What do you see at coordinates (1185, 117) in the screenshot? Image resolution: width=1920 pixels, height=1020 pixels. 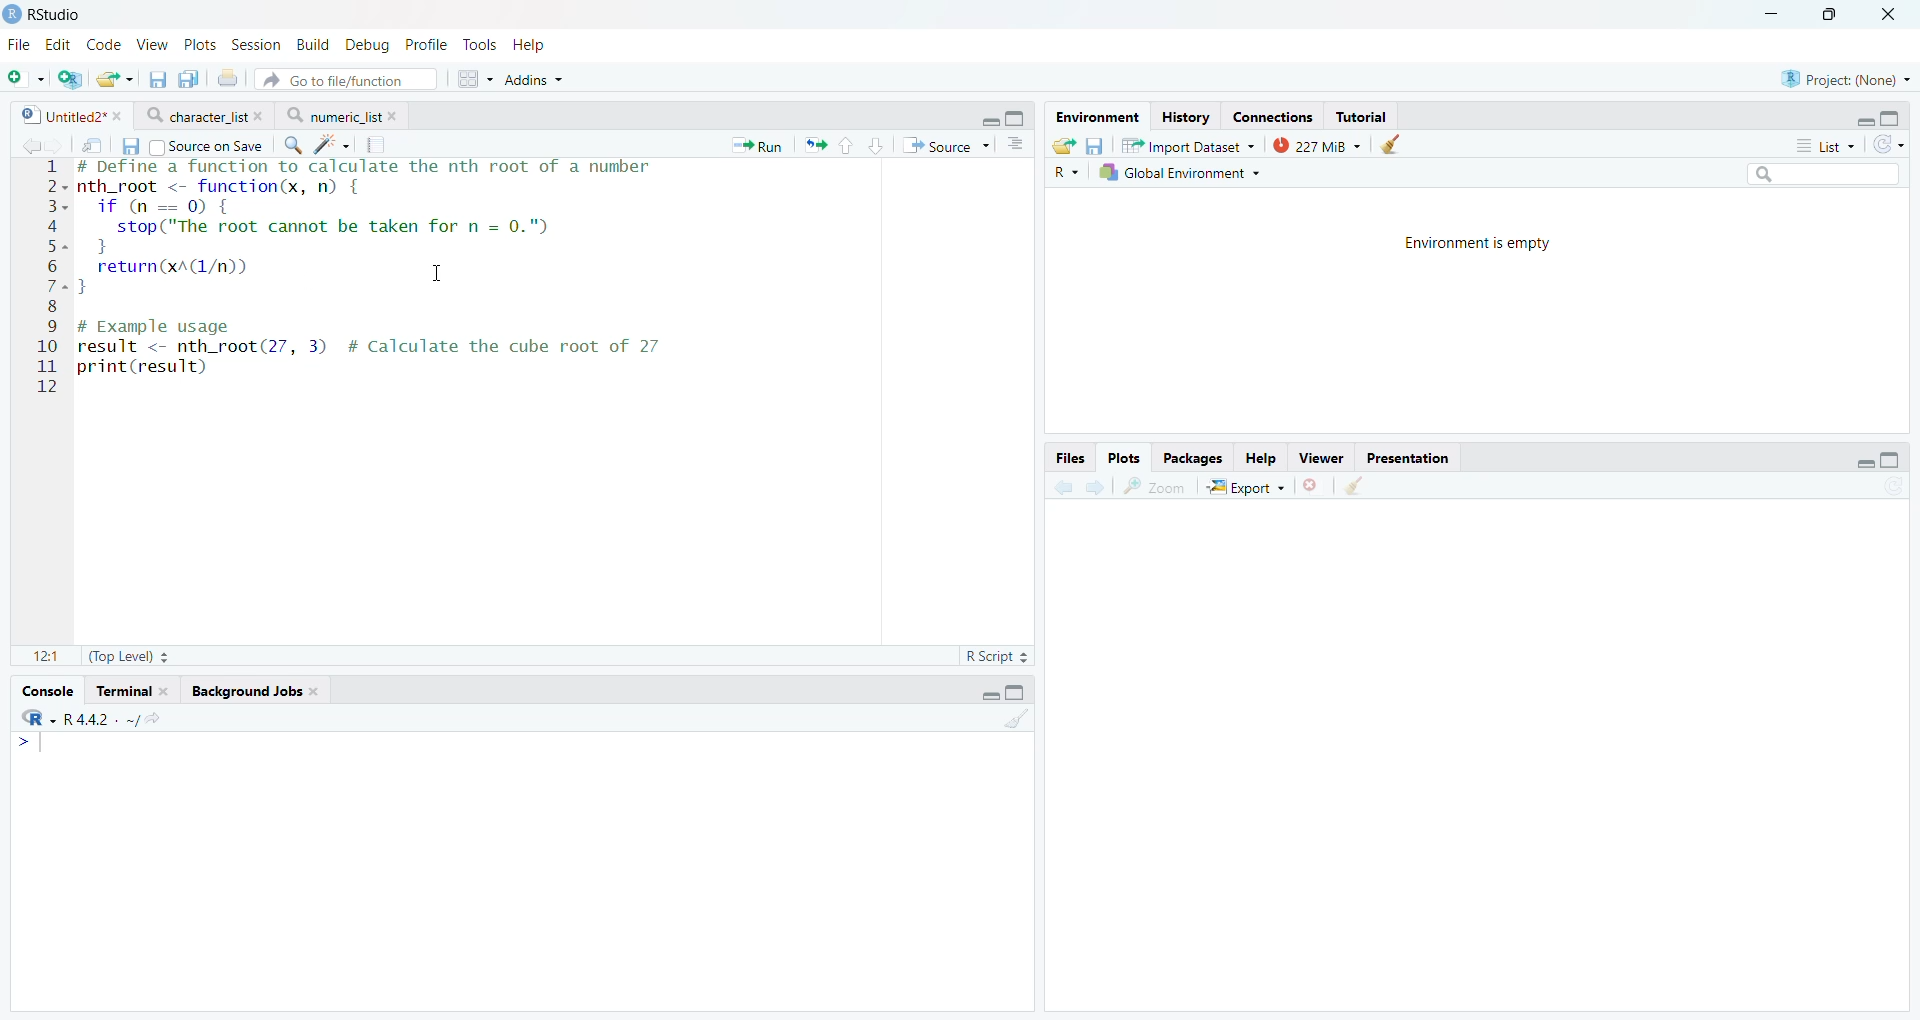 I see `History` at bounding box center [1185, 117].